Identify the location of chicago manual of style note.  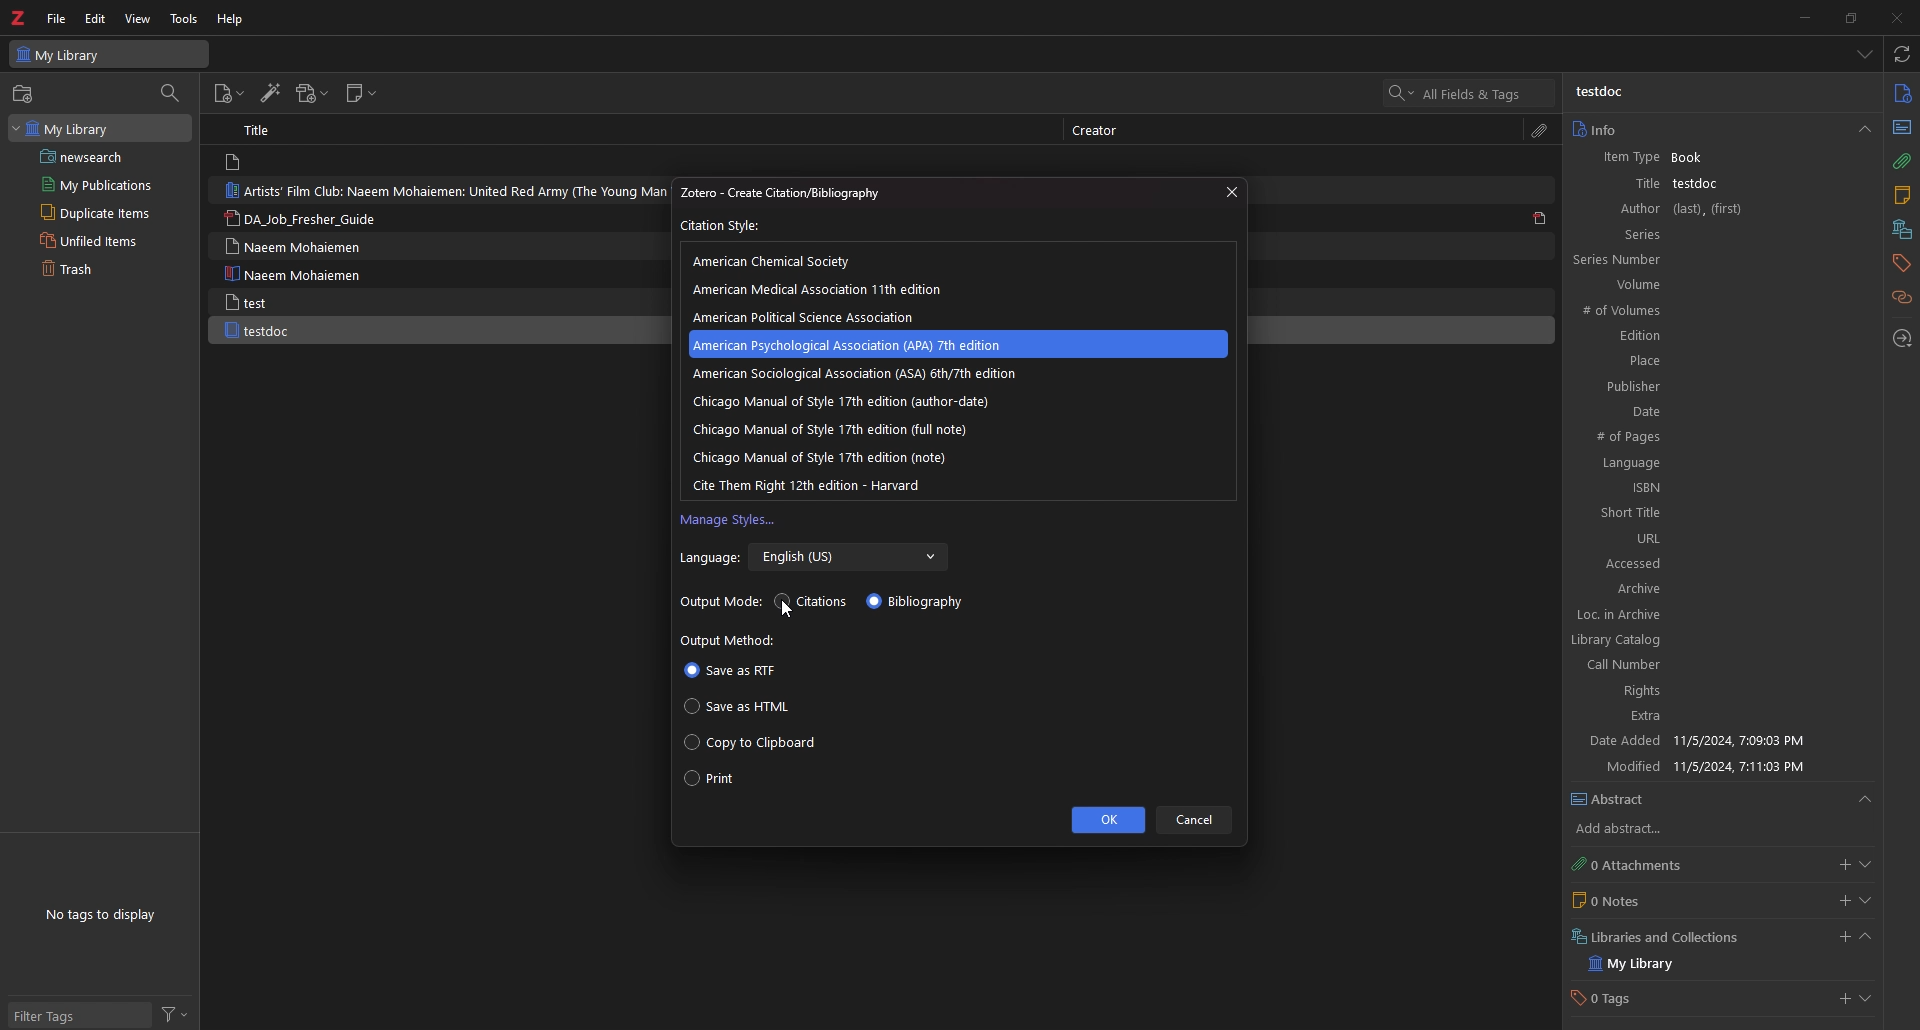
(821, 457).